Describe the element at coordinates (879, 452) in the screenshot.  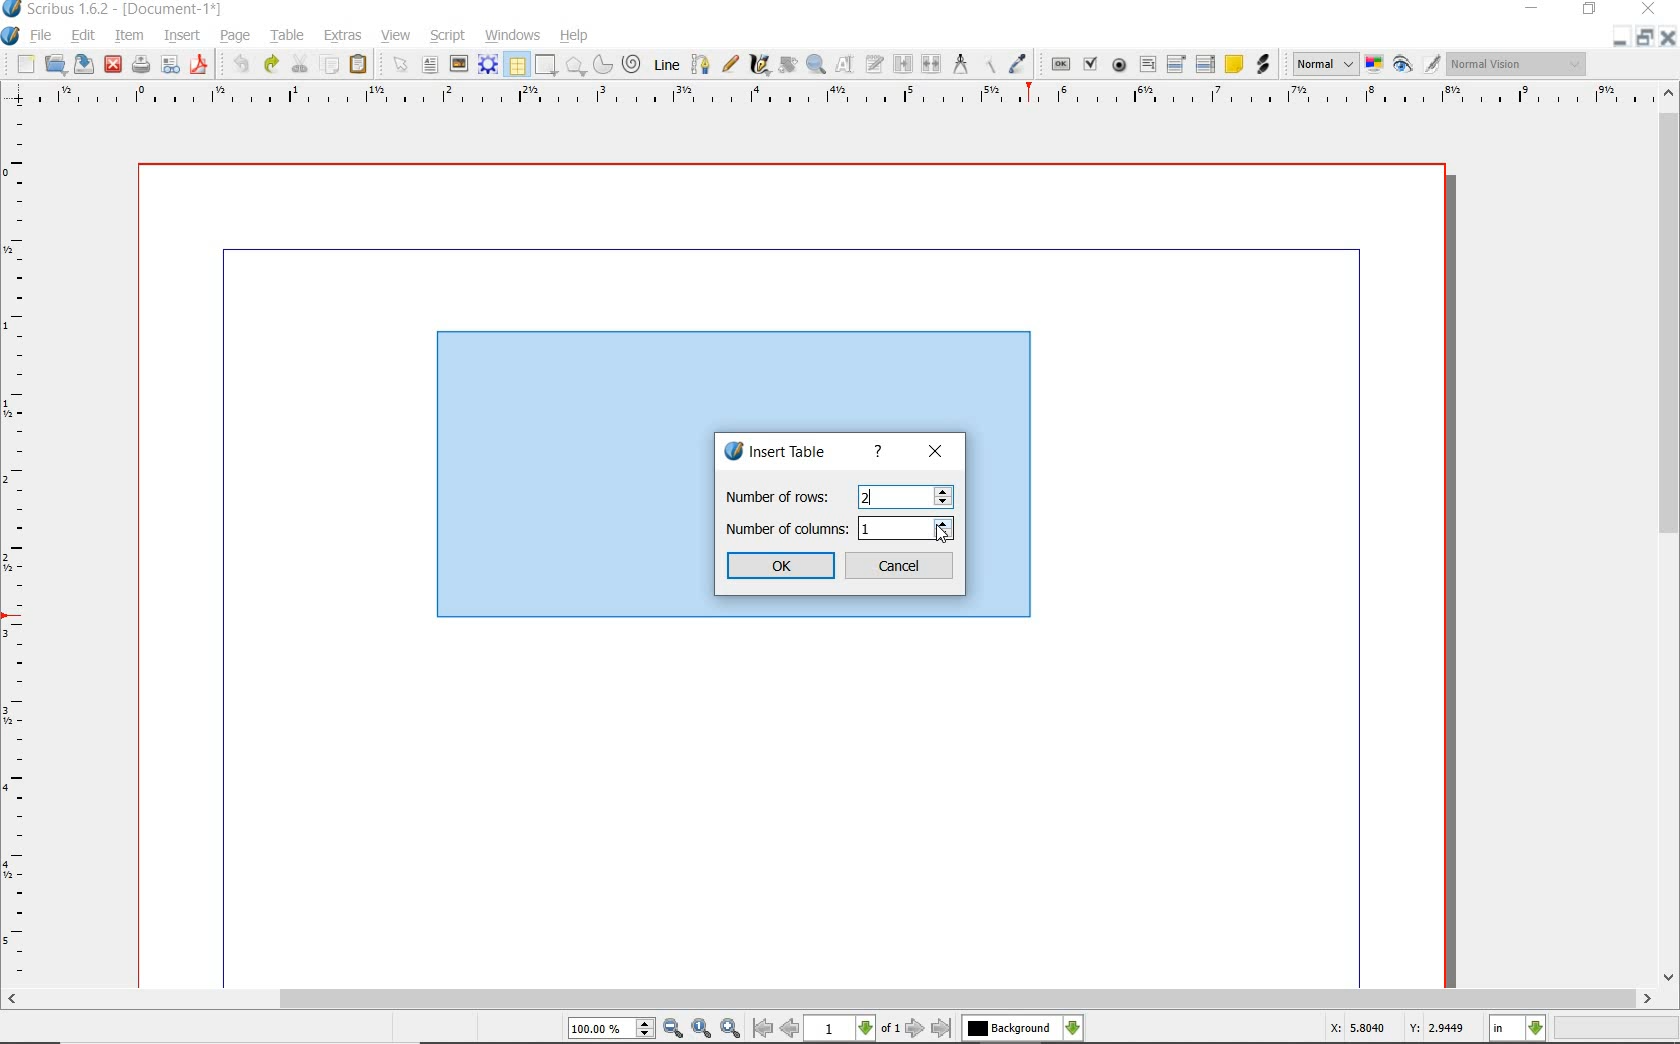
I see `help` at that location.